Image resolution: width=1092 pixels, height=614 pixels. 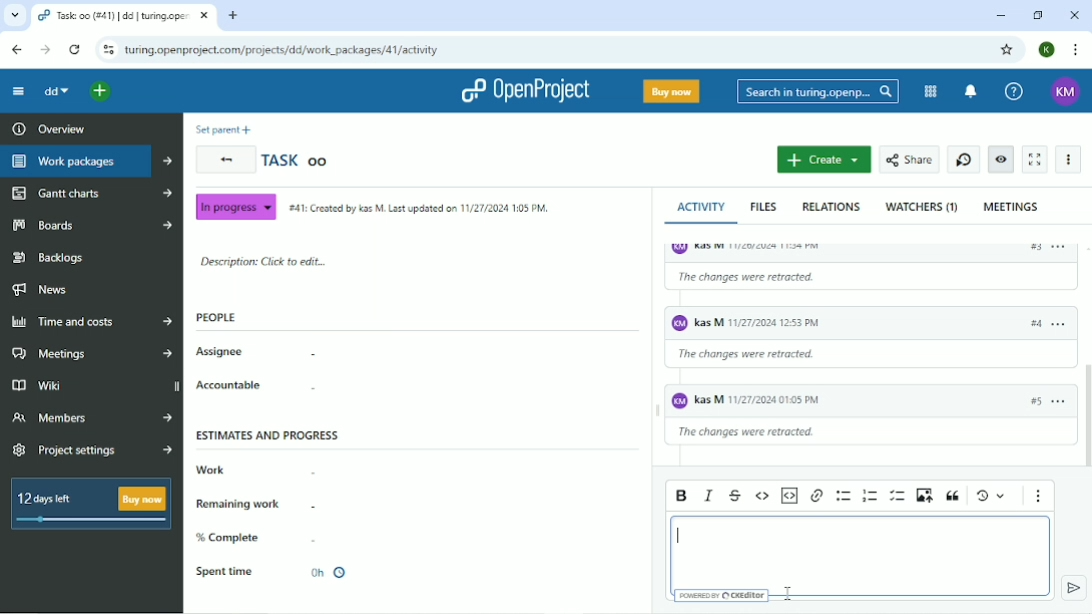 I want to click on Set parent, so click(x=223, y=130).